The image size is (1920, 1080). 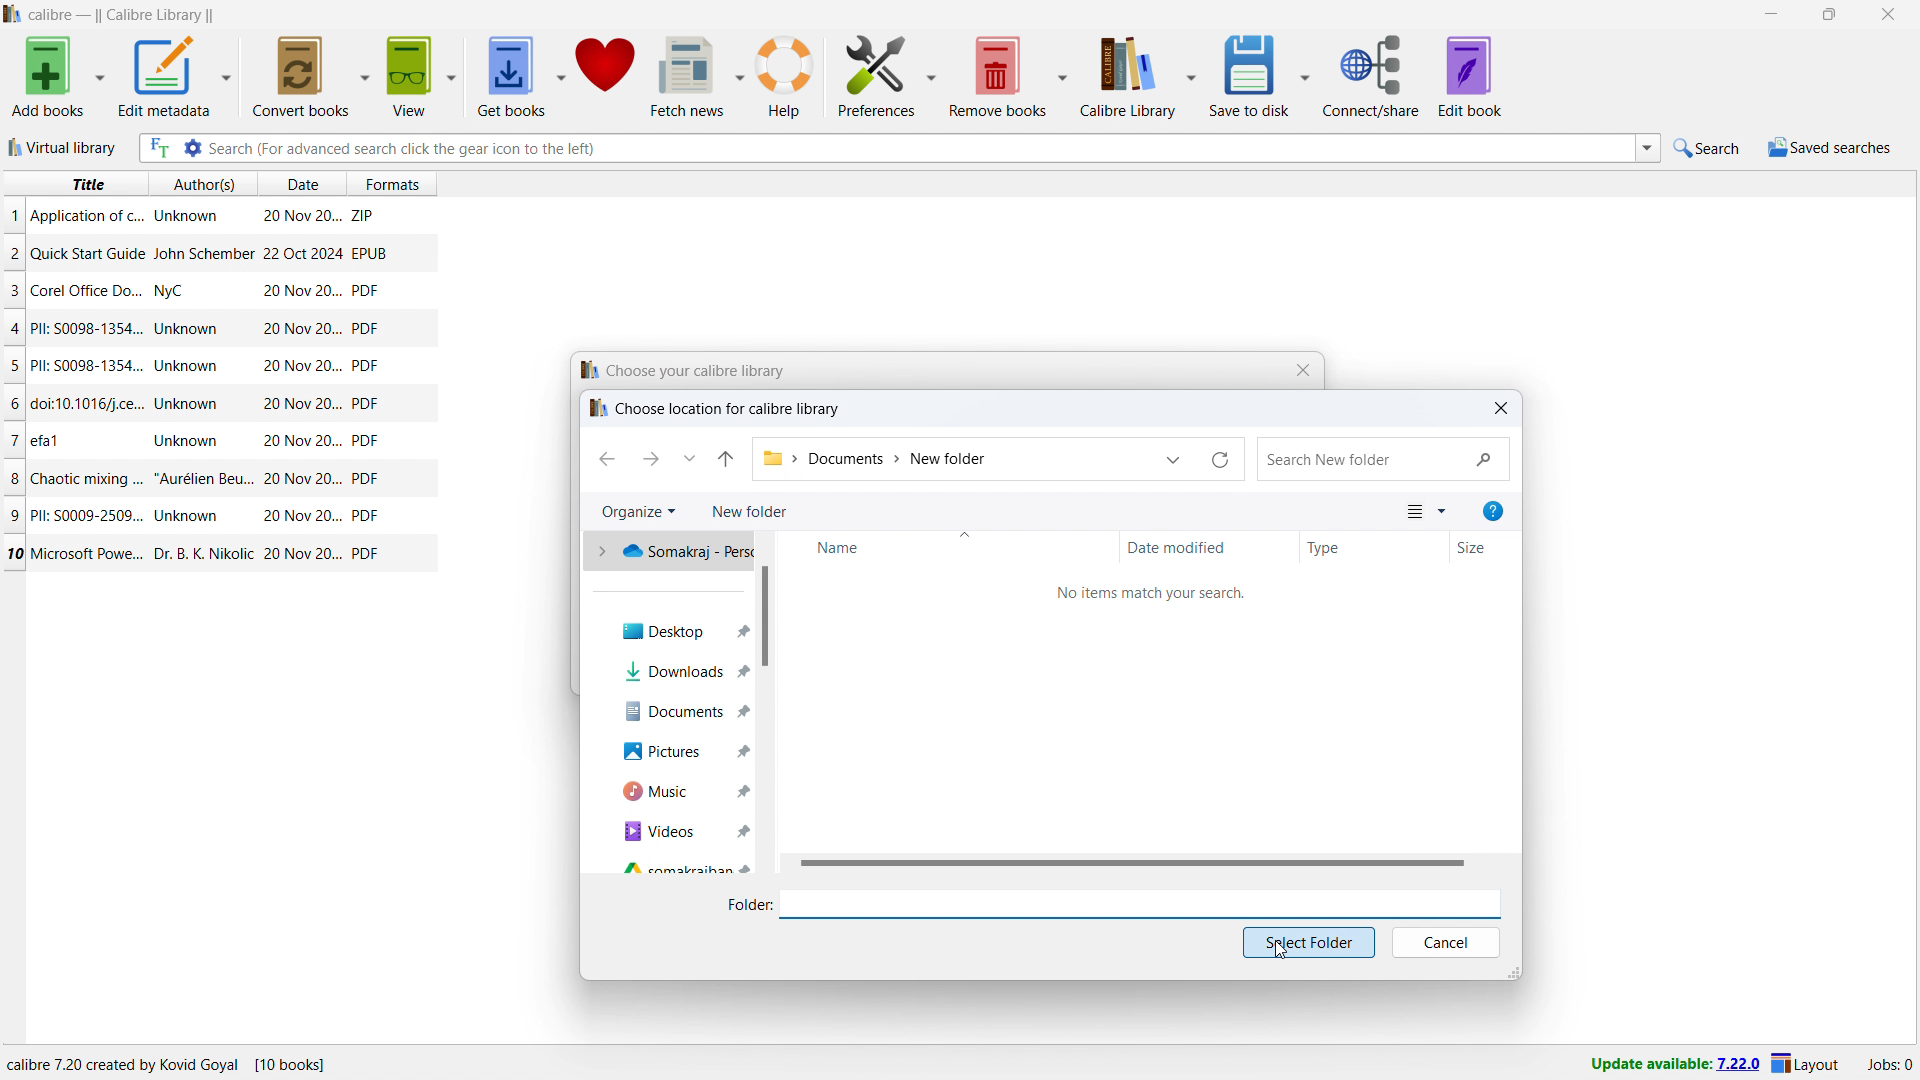 What do you see at coordinates (123, 16) in the screenshot?
I see `title` at bounding box center [123, 16].